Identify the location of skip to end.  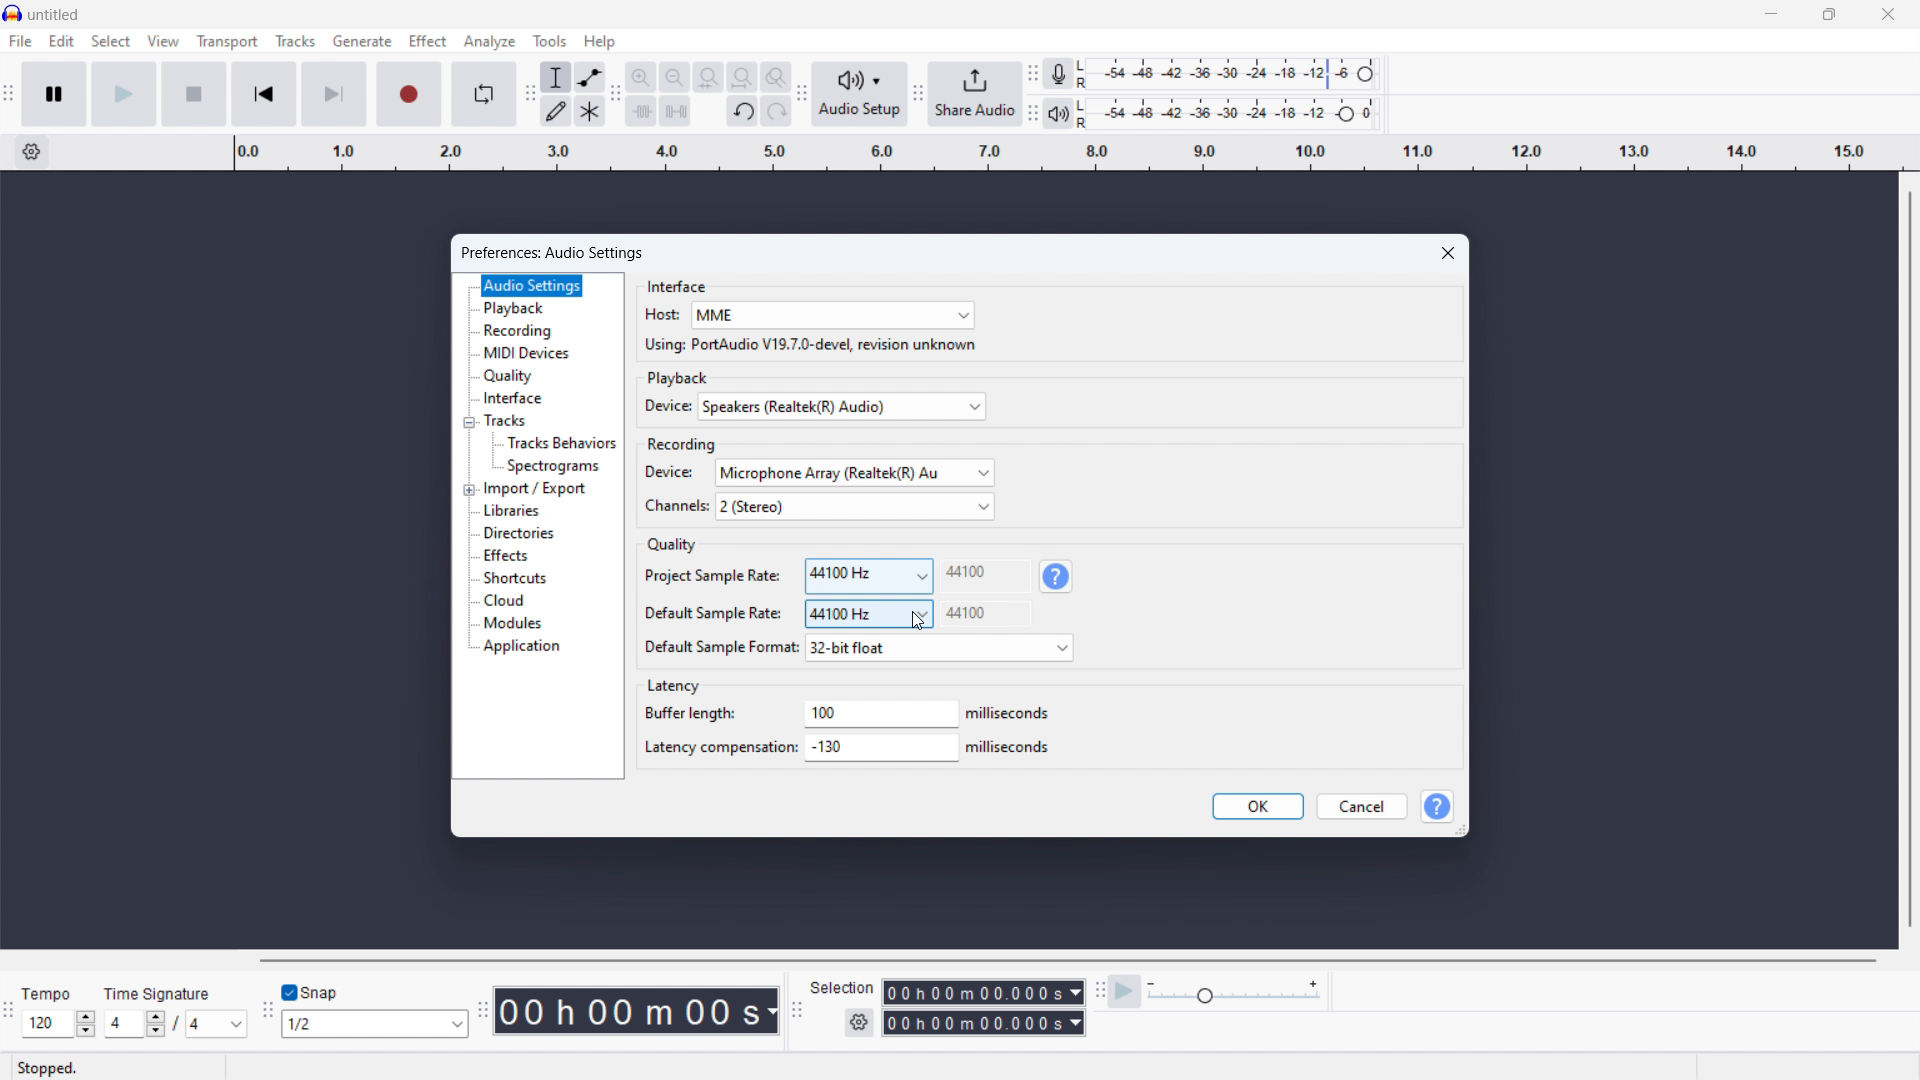
(336, 94).